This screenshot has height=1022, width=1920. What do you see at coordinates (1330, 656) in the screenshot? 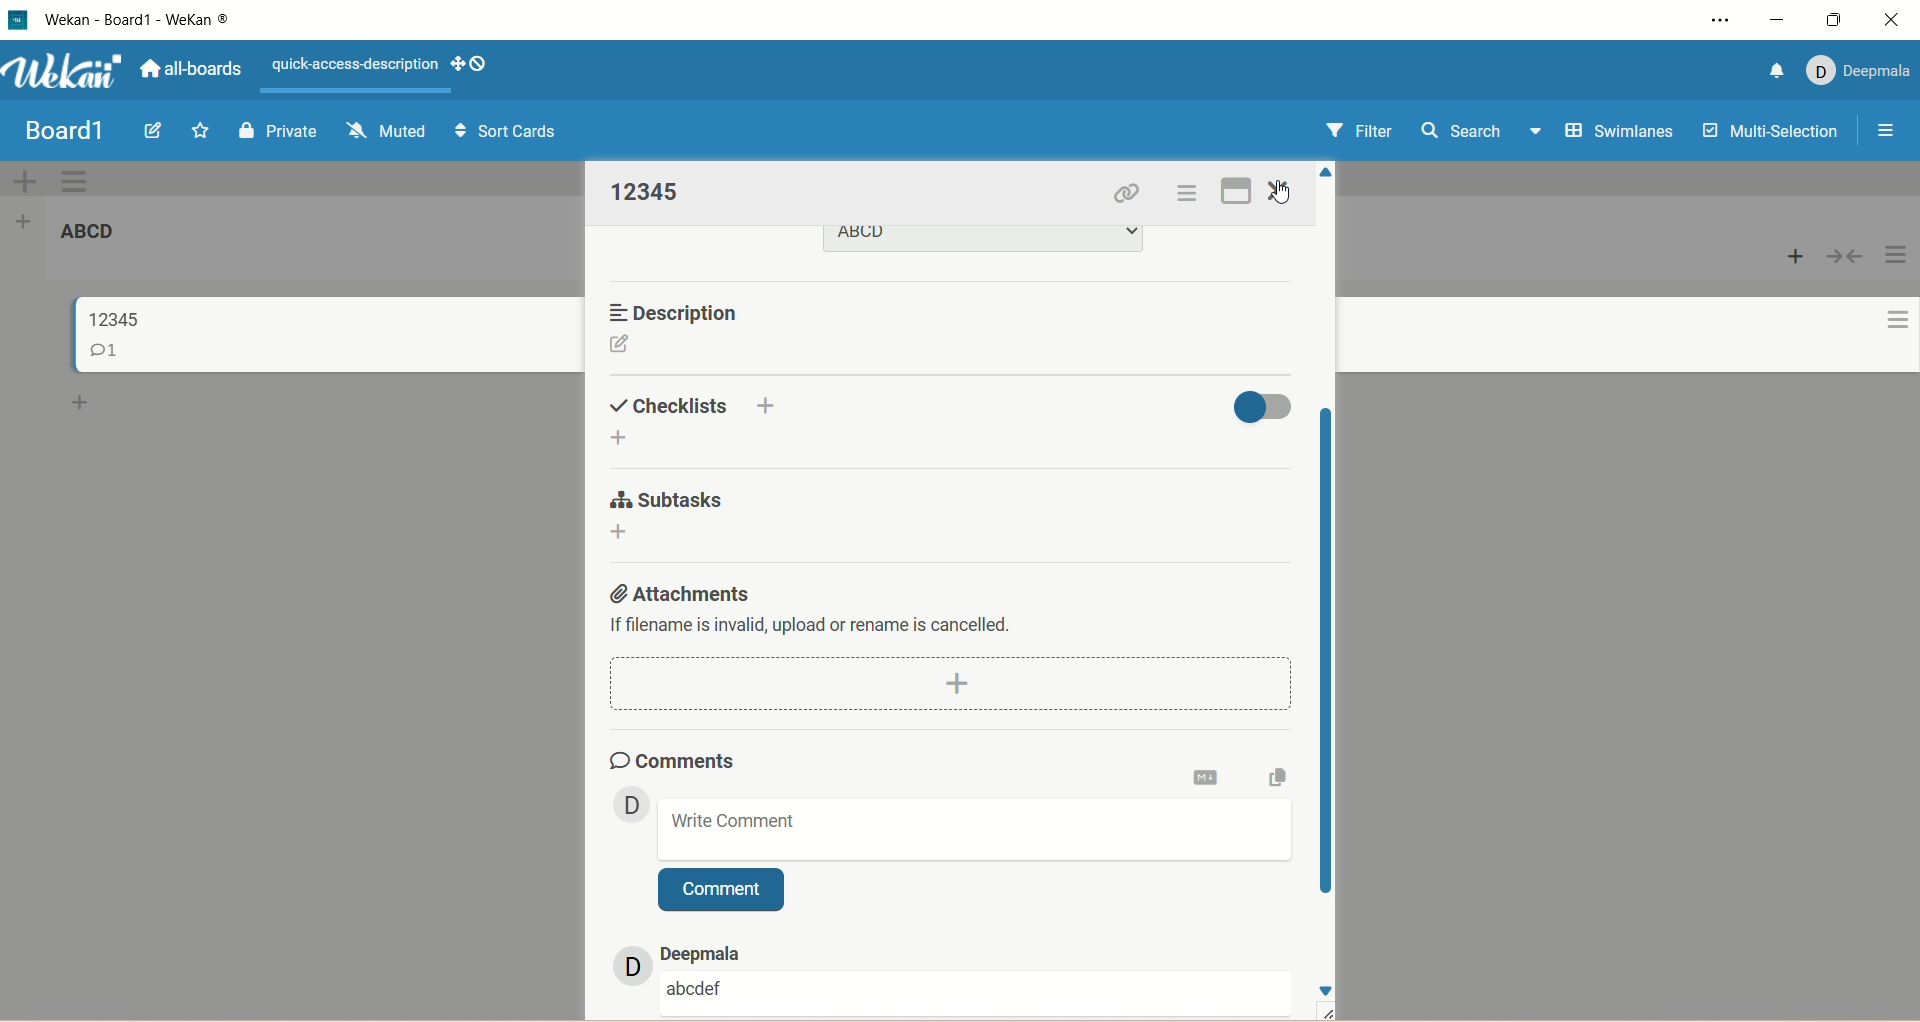
I see `vertical scroll bar` at bounding box center [1330, 656].